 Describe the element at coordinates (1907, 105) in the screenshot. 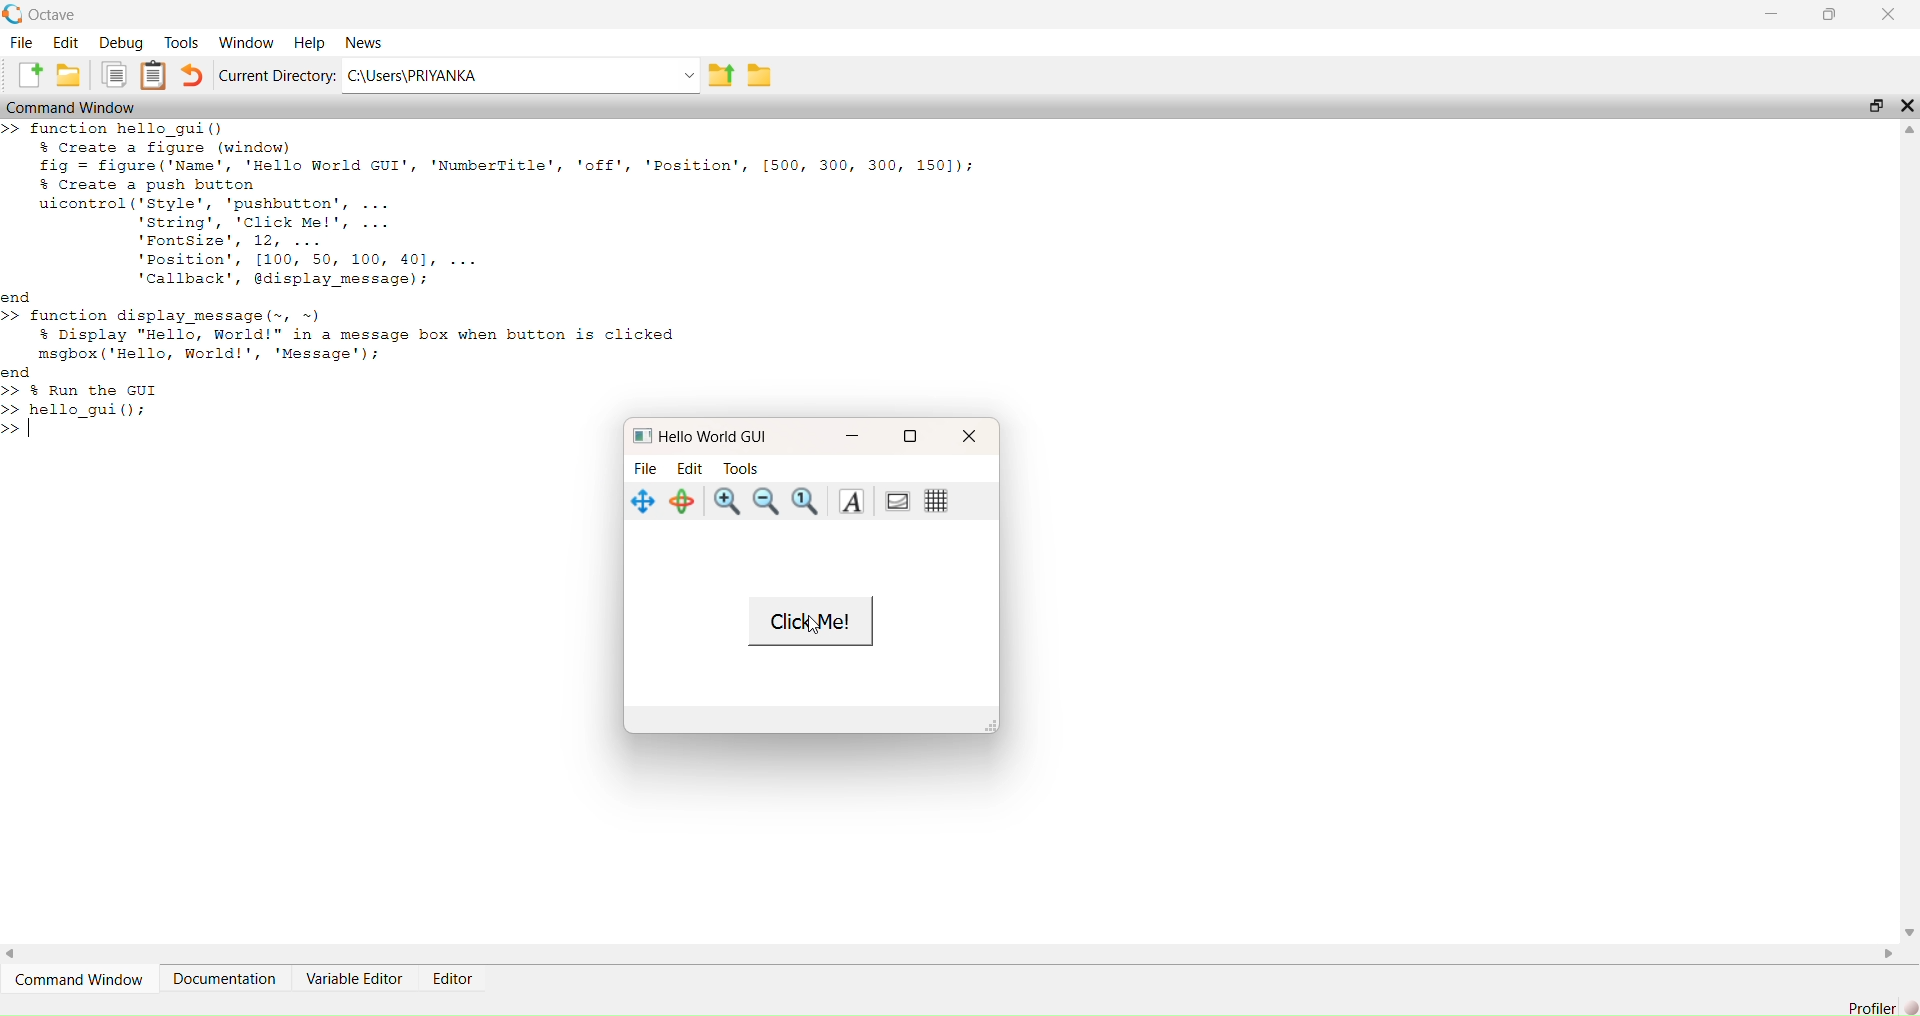

I see `close` at that location.